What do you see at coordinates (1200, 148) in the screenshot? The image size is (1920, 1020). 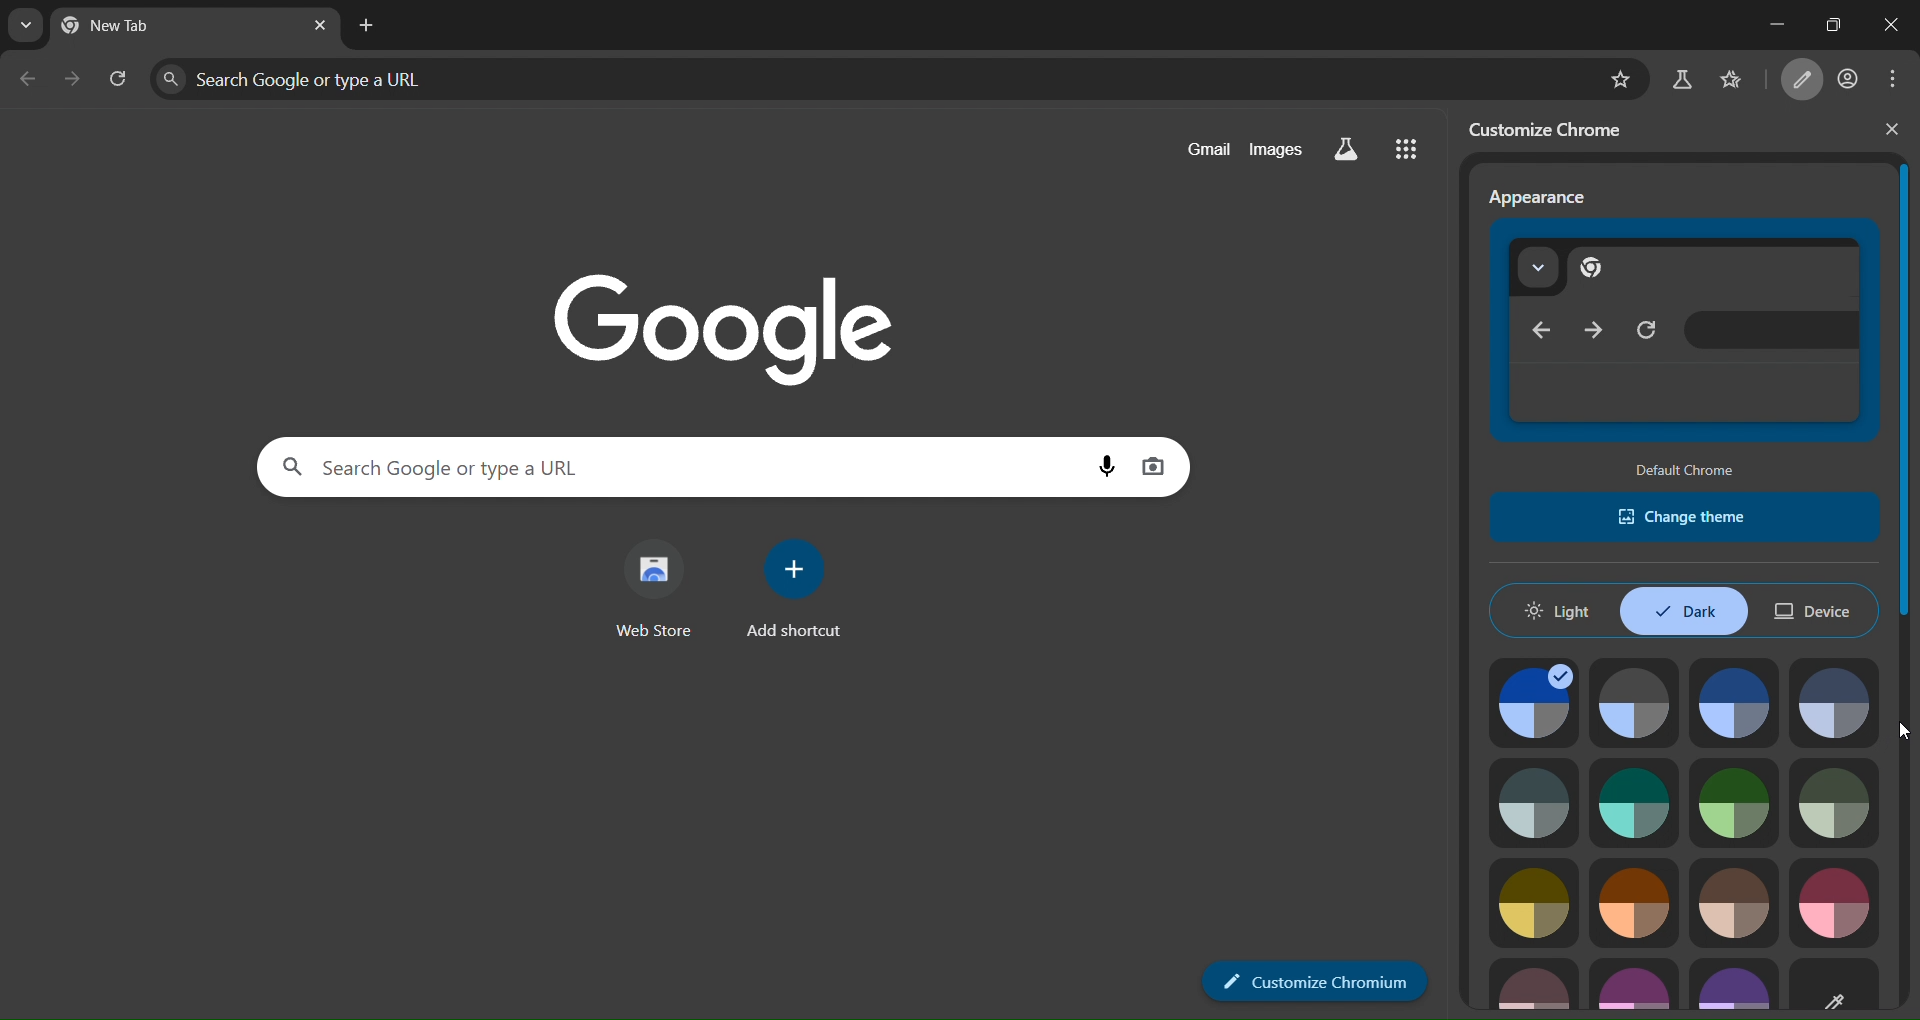 I see `gmail` at bounding box center [1200, 148].